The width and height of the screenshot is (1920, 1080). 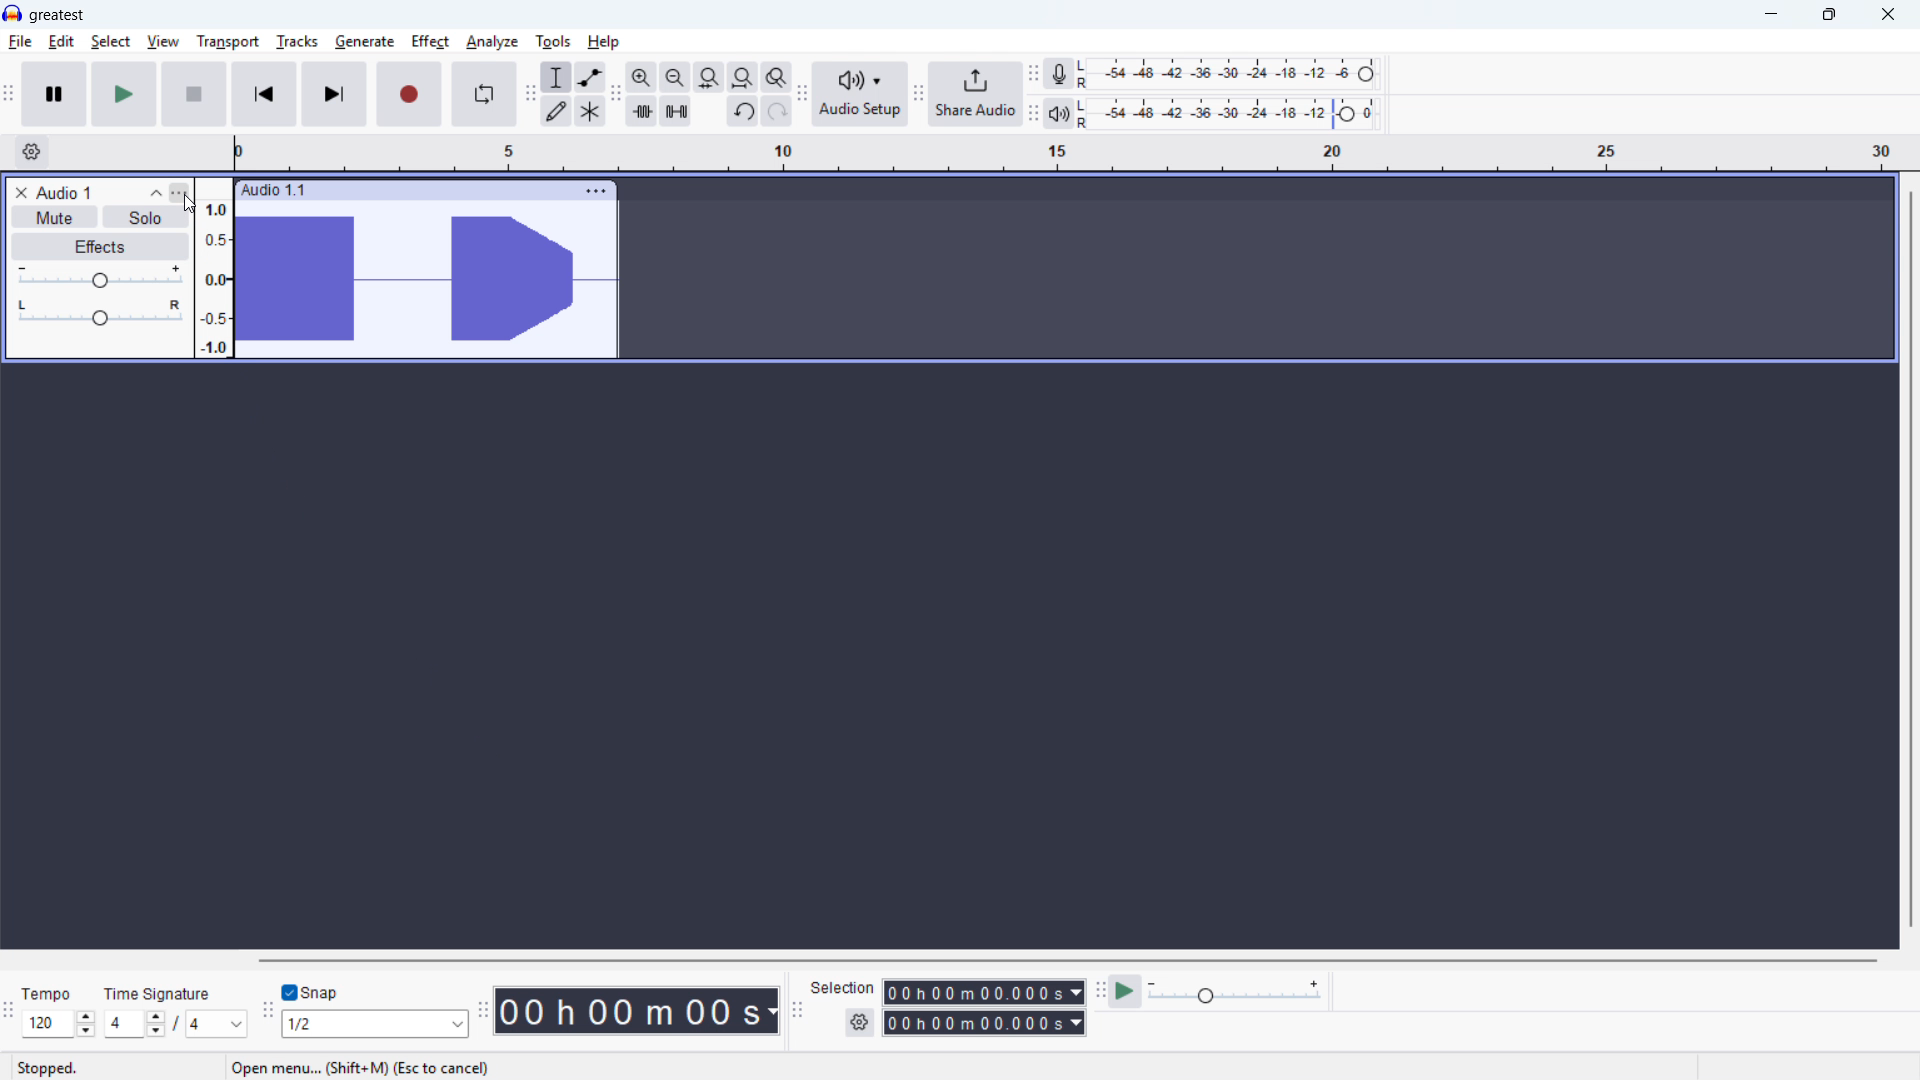 I want to click on Stop , so click(x=195, y=94).